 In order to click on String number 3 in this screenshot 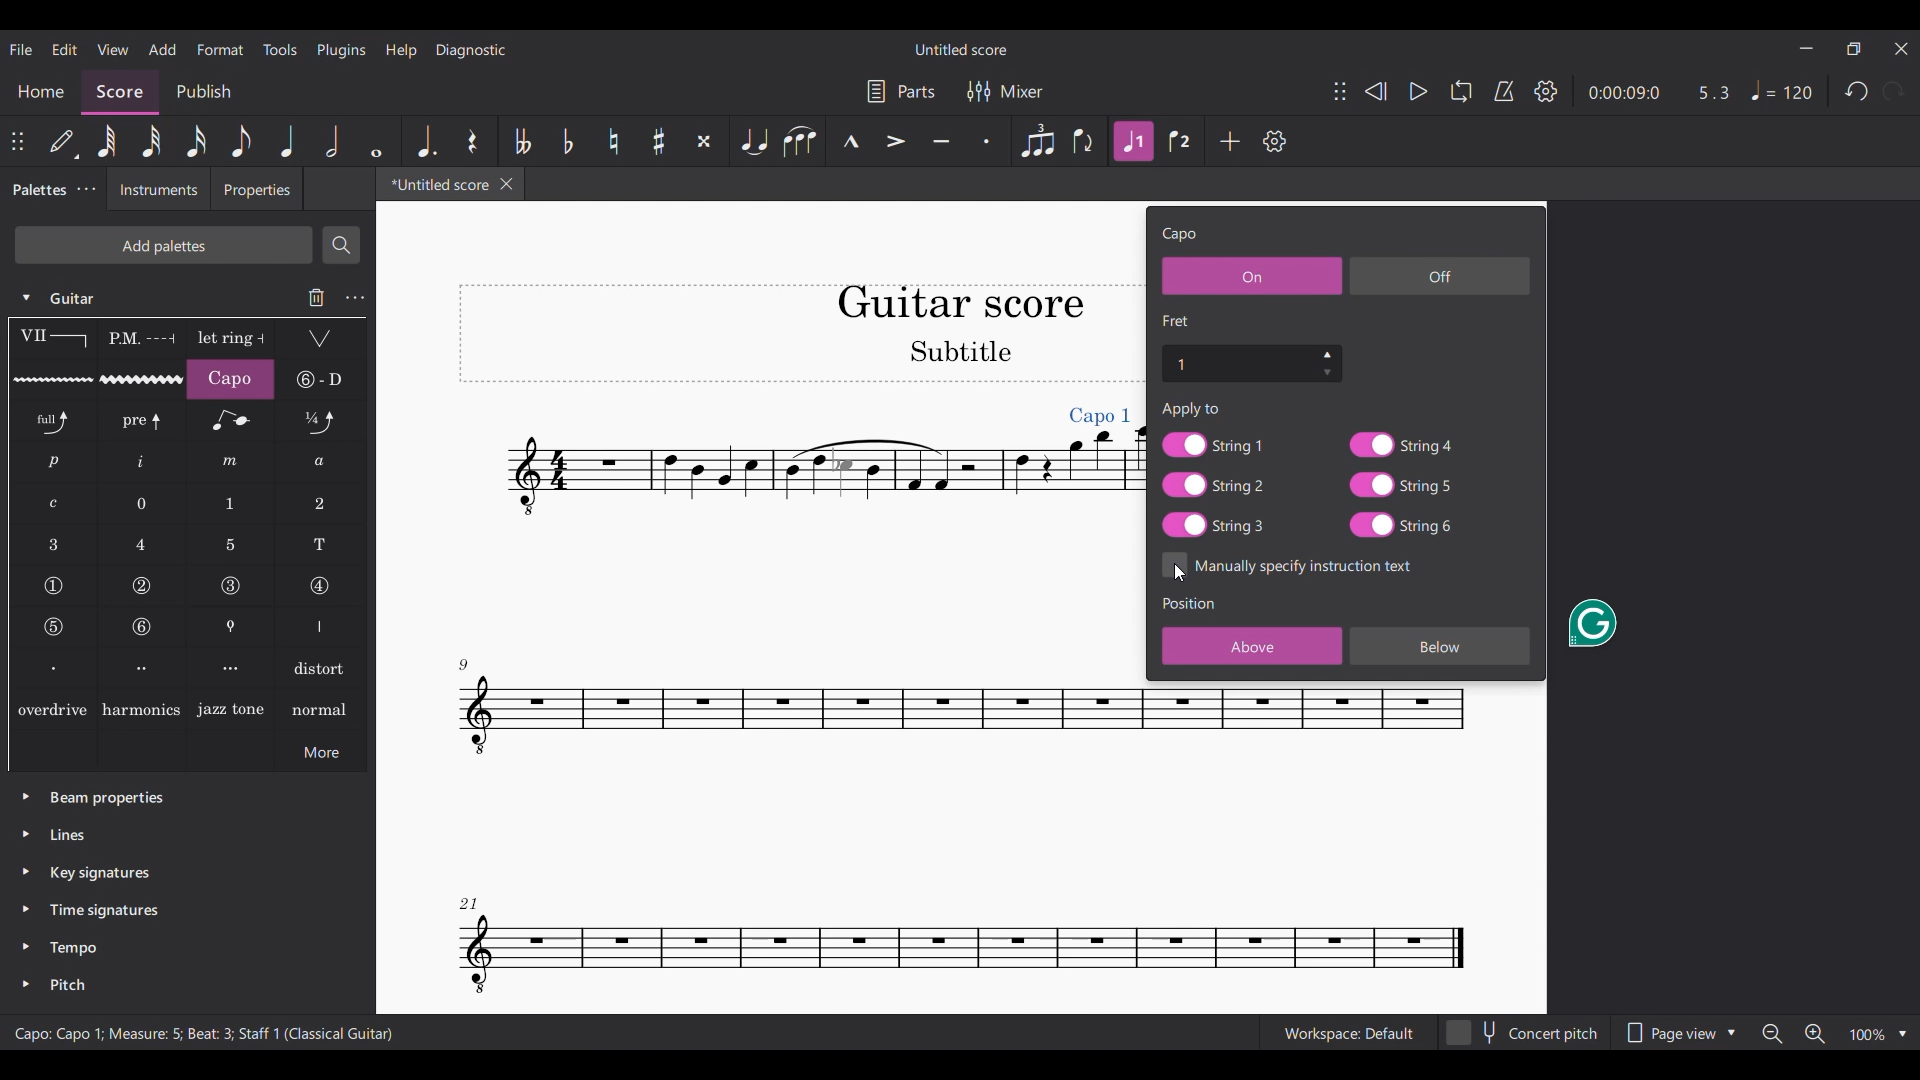, I will do `click(231, 586)`.